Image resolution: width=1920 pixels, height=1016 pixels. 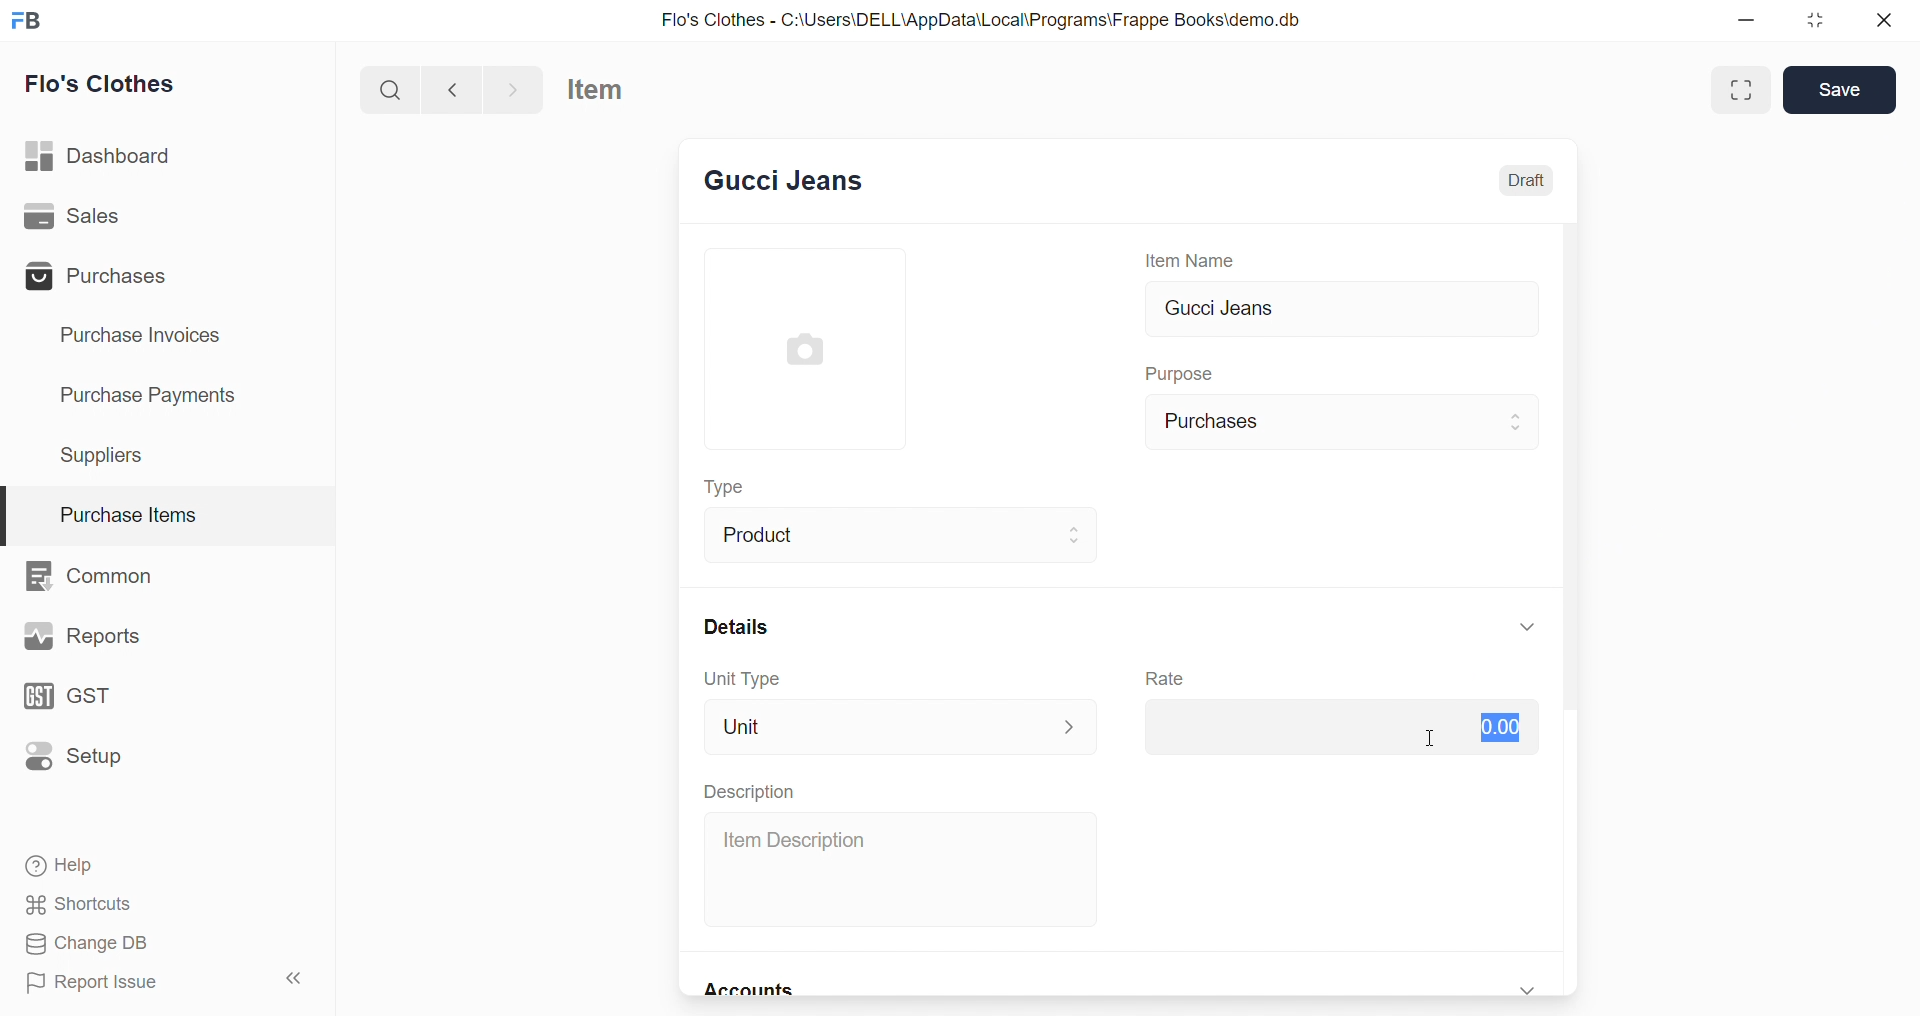 What do you see at coordinates (1337, 726) in the screenshot?
I see `0.00` at bounding box center [1337, 726].